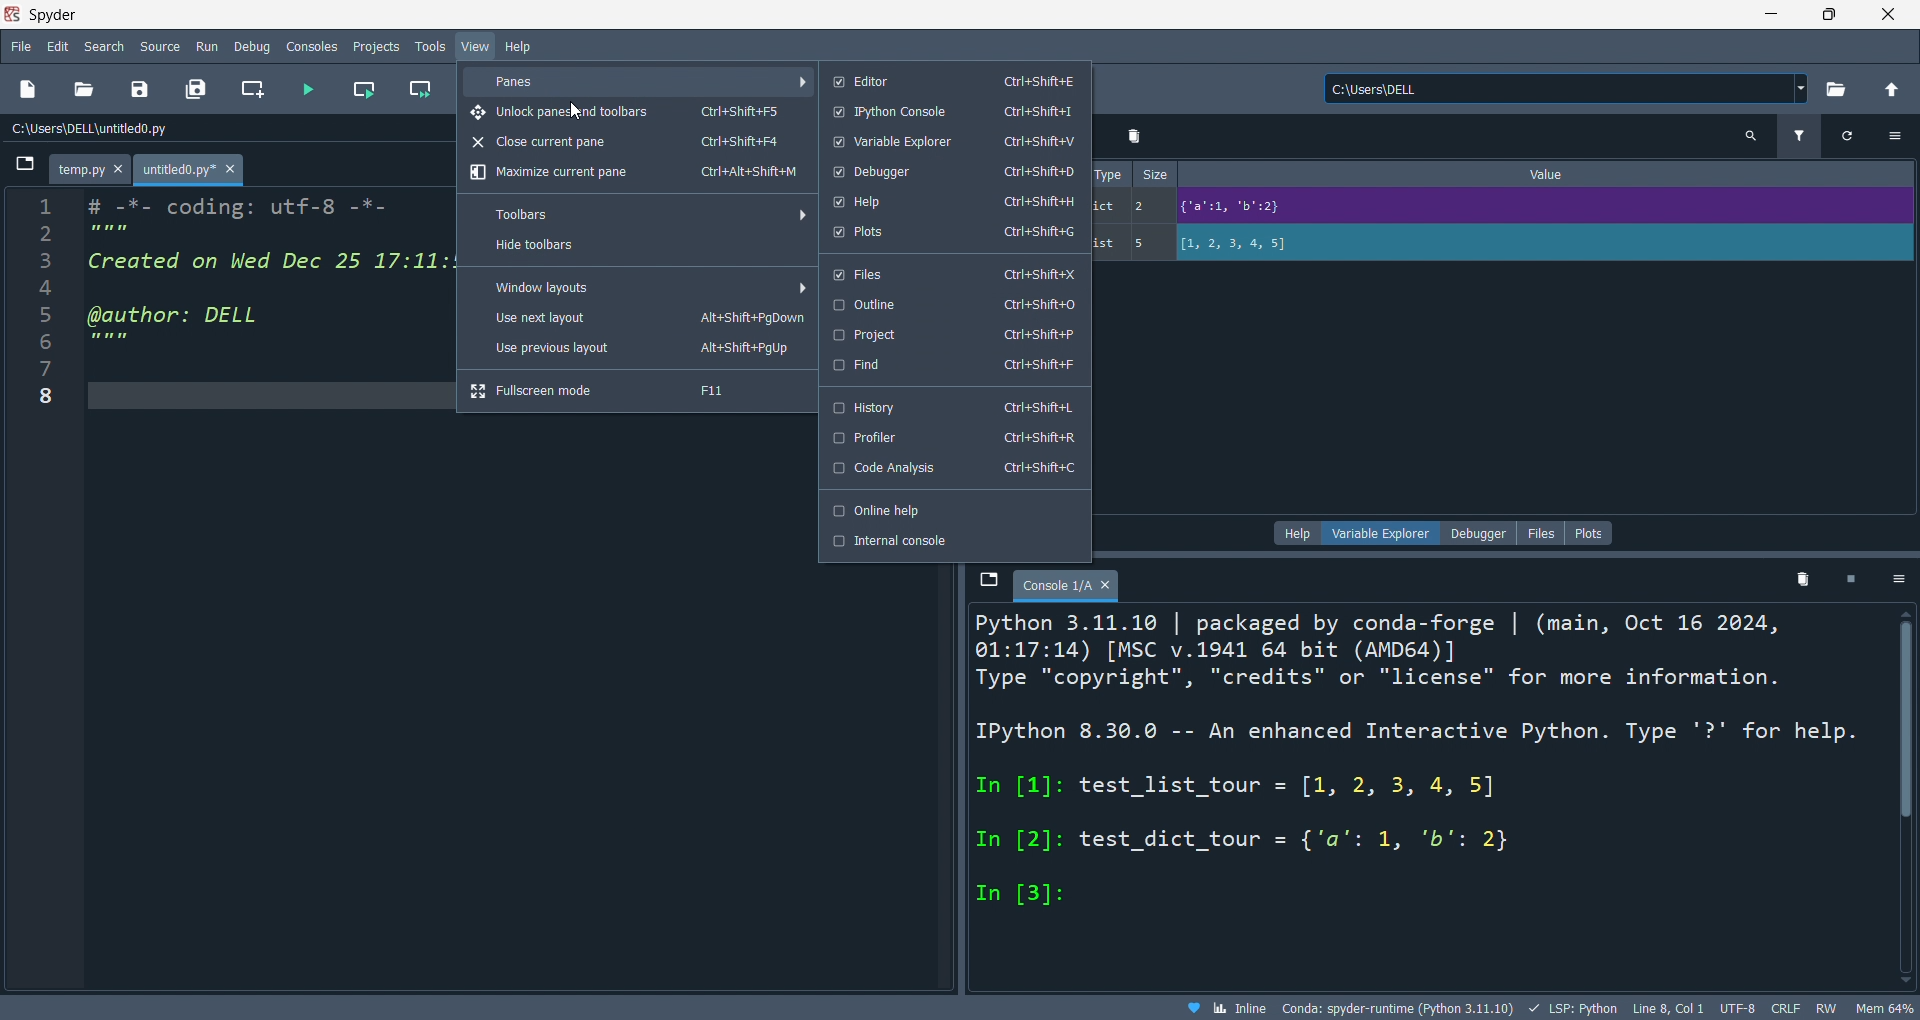 Image resolution: width=1920 pixels, height=1020 pixels. Describe the element at coordinates (630, 144) in the screenshot. I see `close current pane` at that location.